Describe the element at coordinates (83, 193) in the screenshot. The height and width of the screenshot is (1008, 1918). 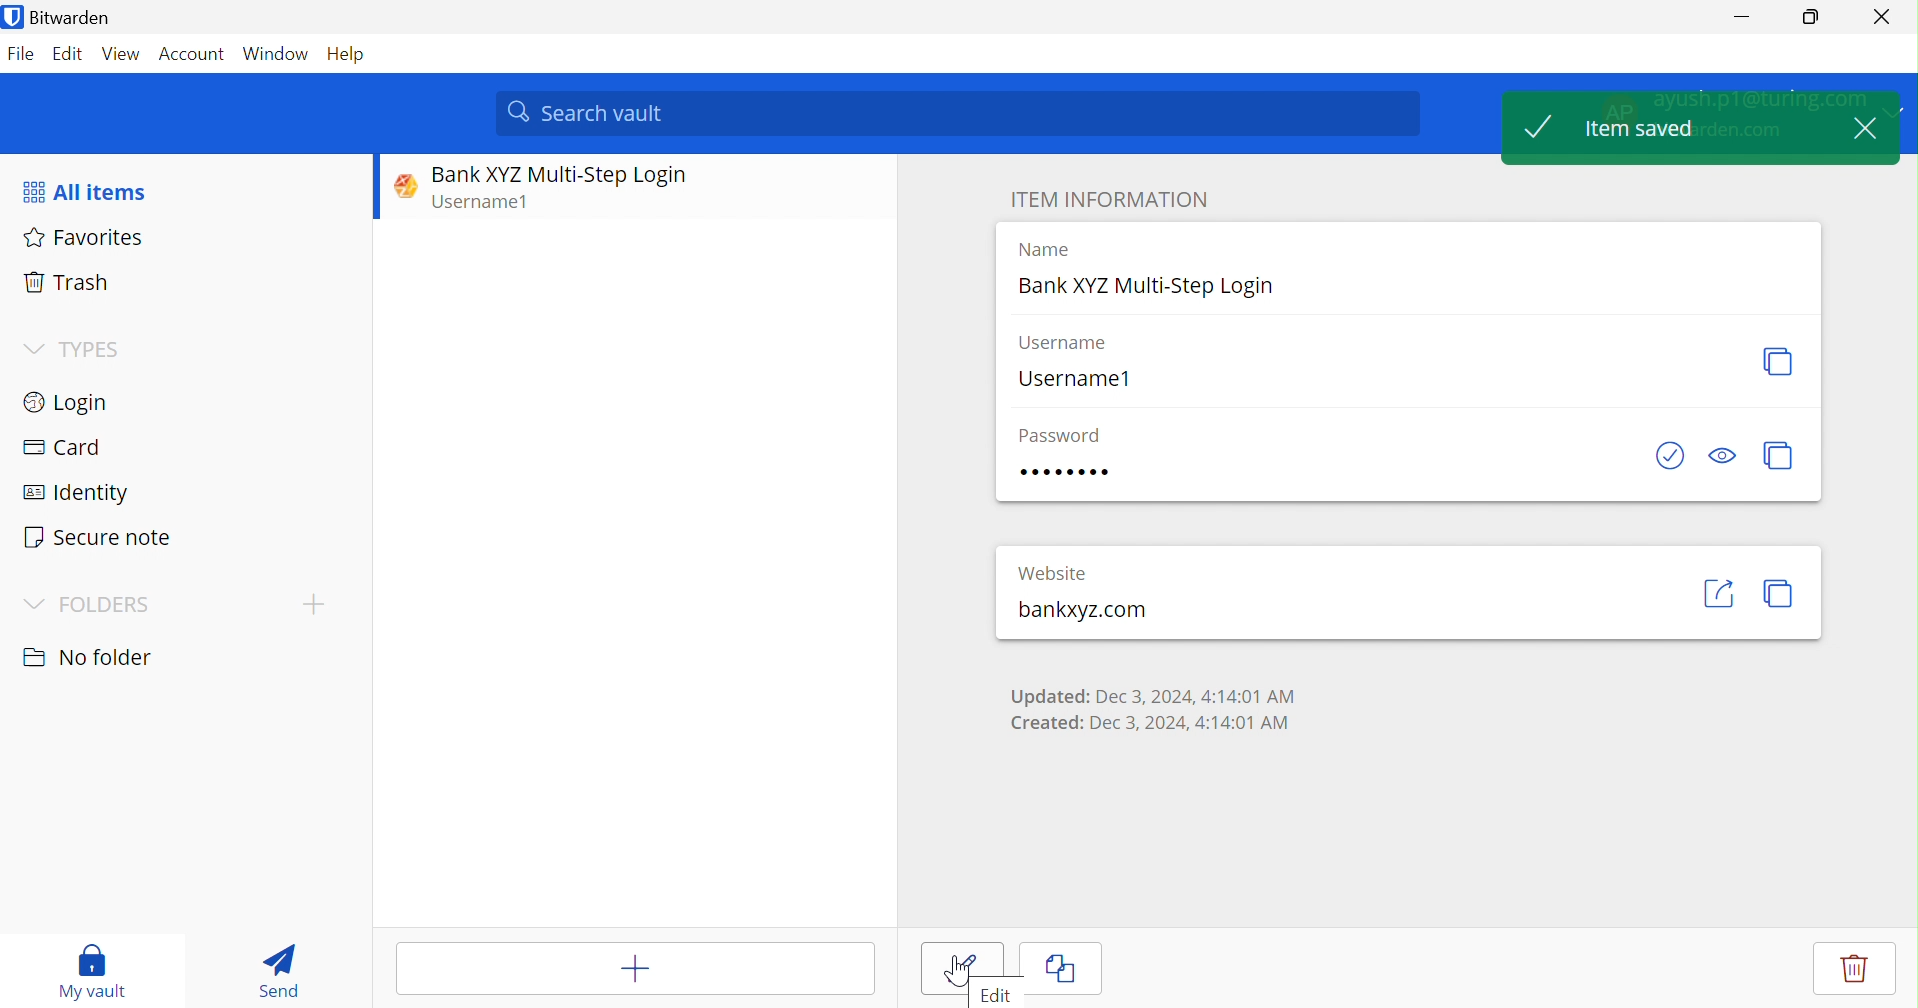
I see `All items` at that location.